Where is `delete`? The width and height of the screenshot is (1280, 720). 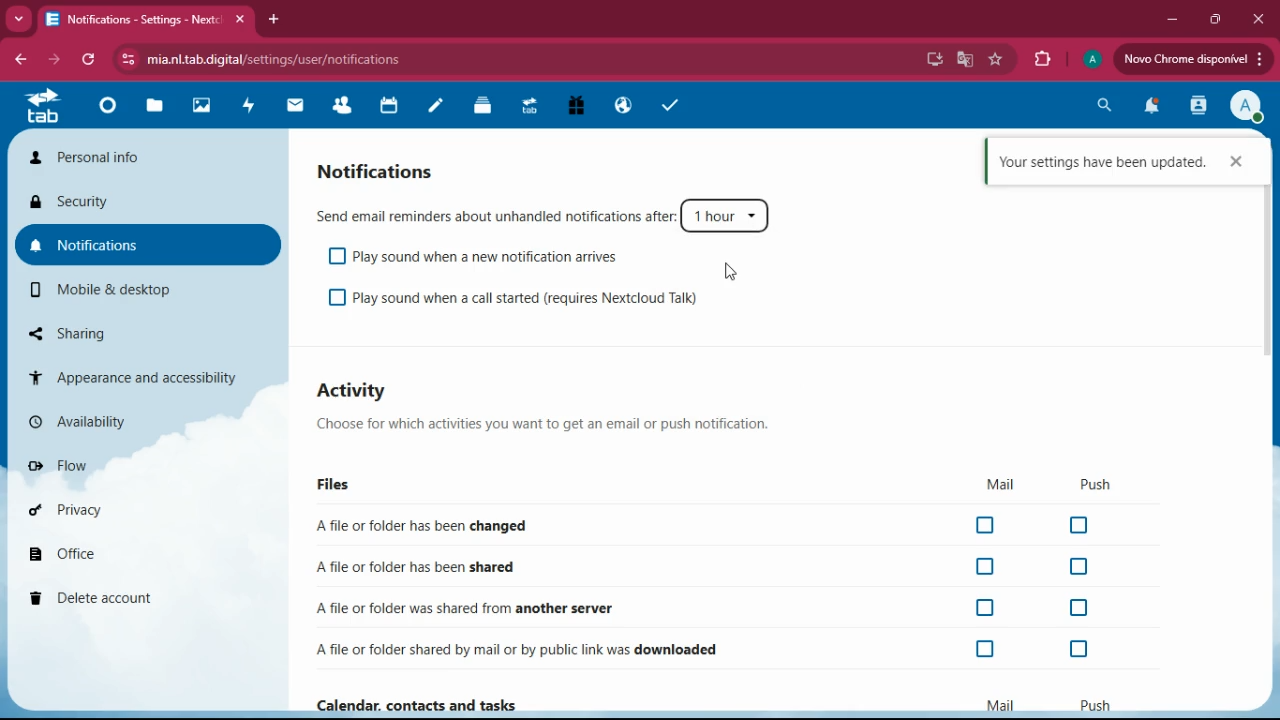
delete is located at coordinates (132, 599).